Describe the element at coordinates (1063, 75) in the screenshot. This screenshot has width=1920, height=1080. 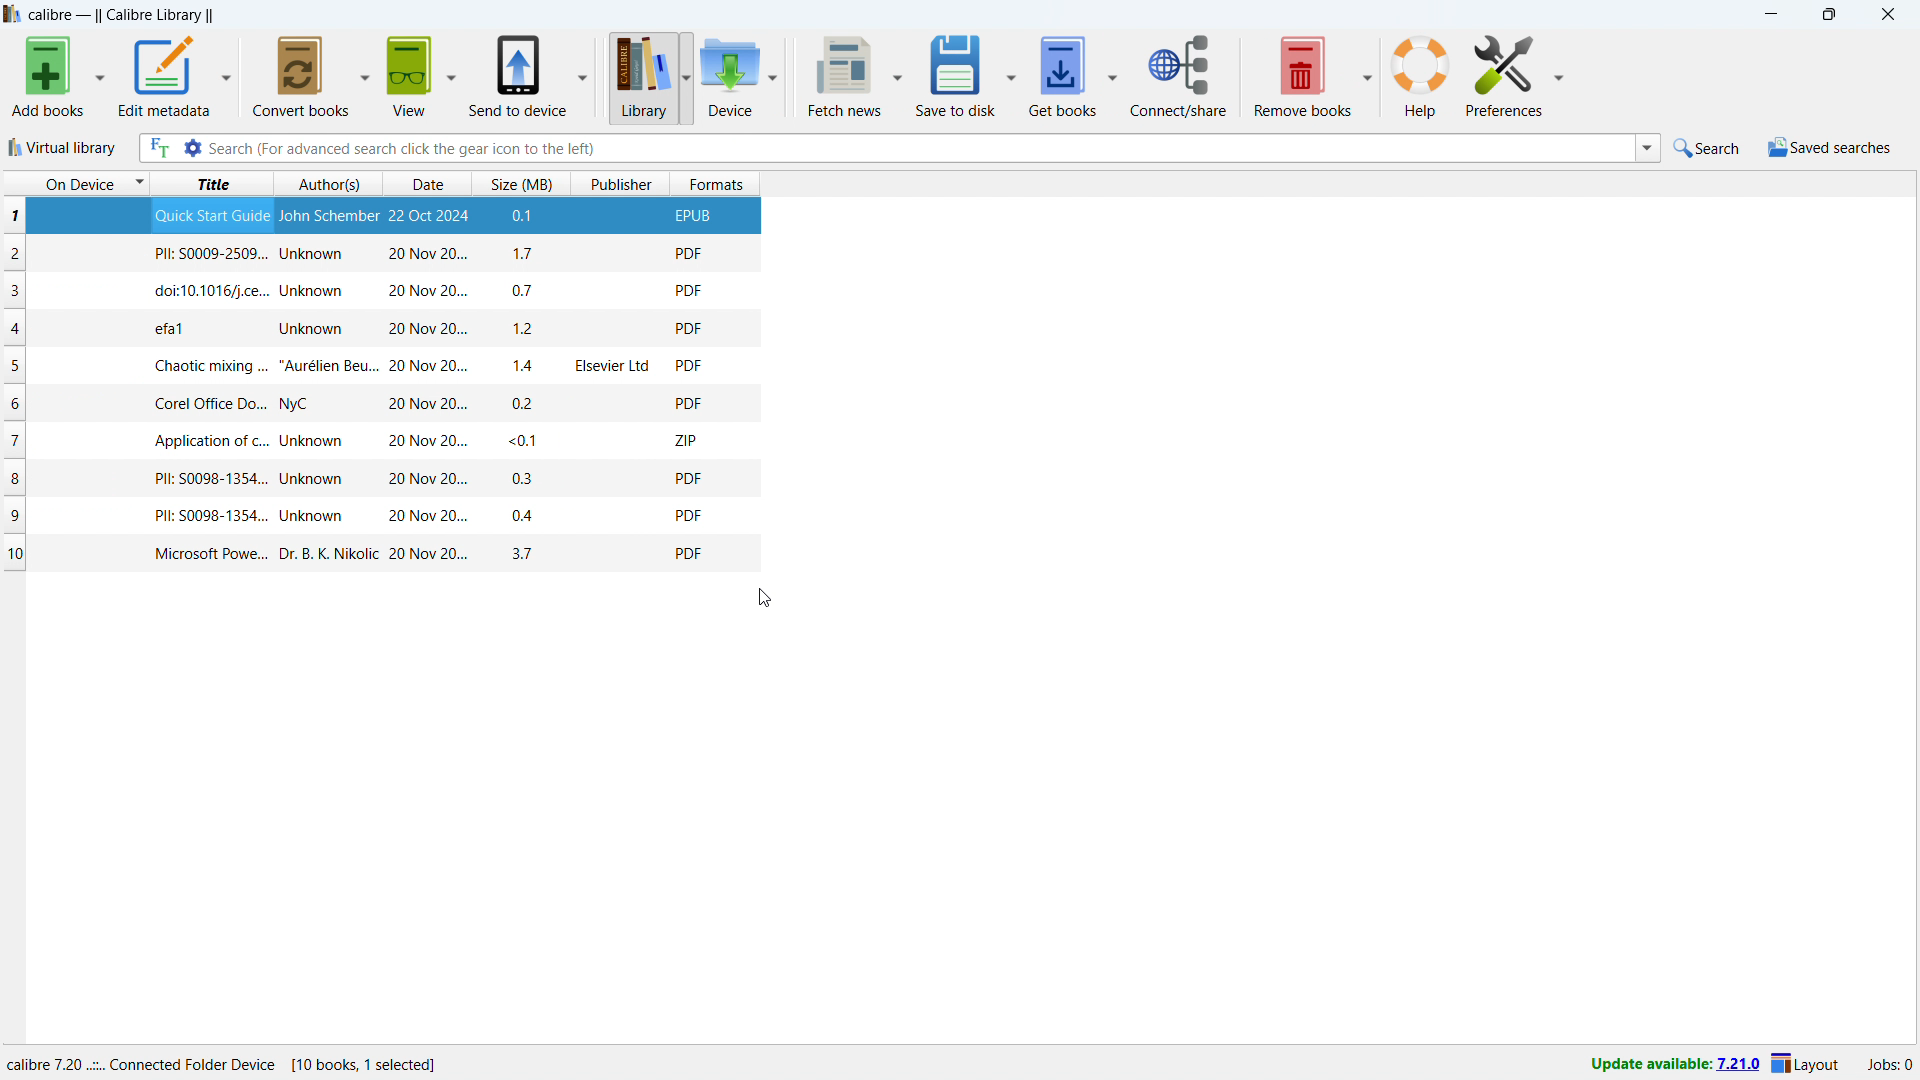
I see `get books` at that location.